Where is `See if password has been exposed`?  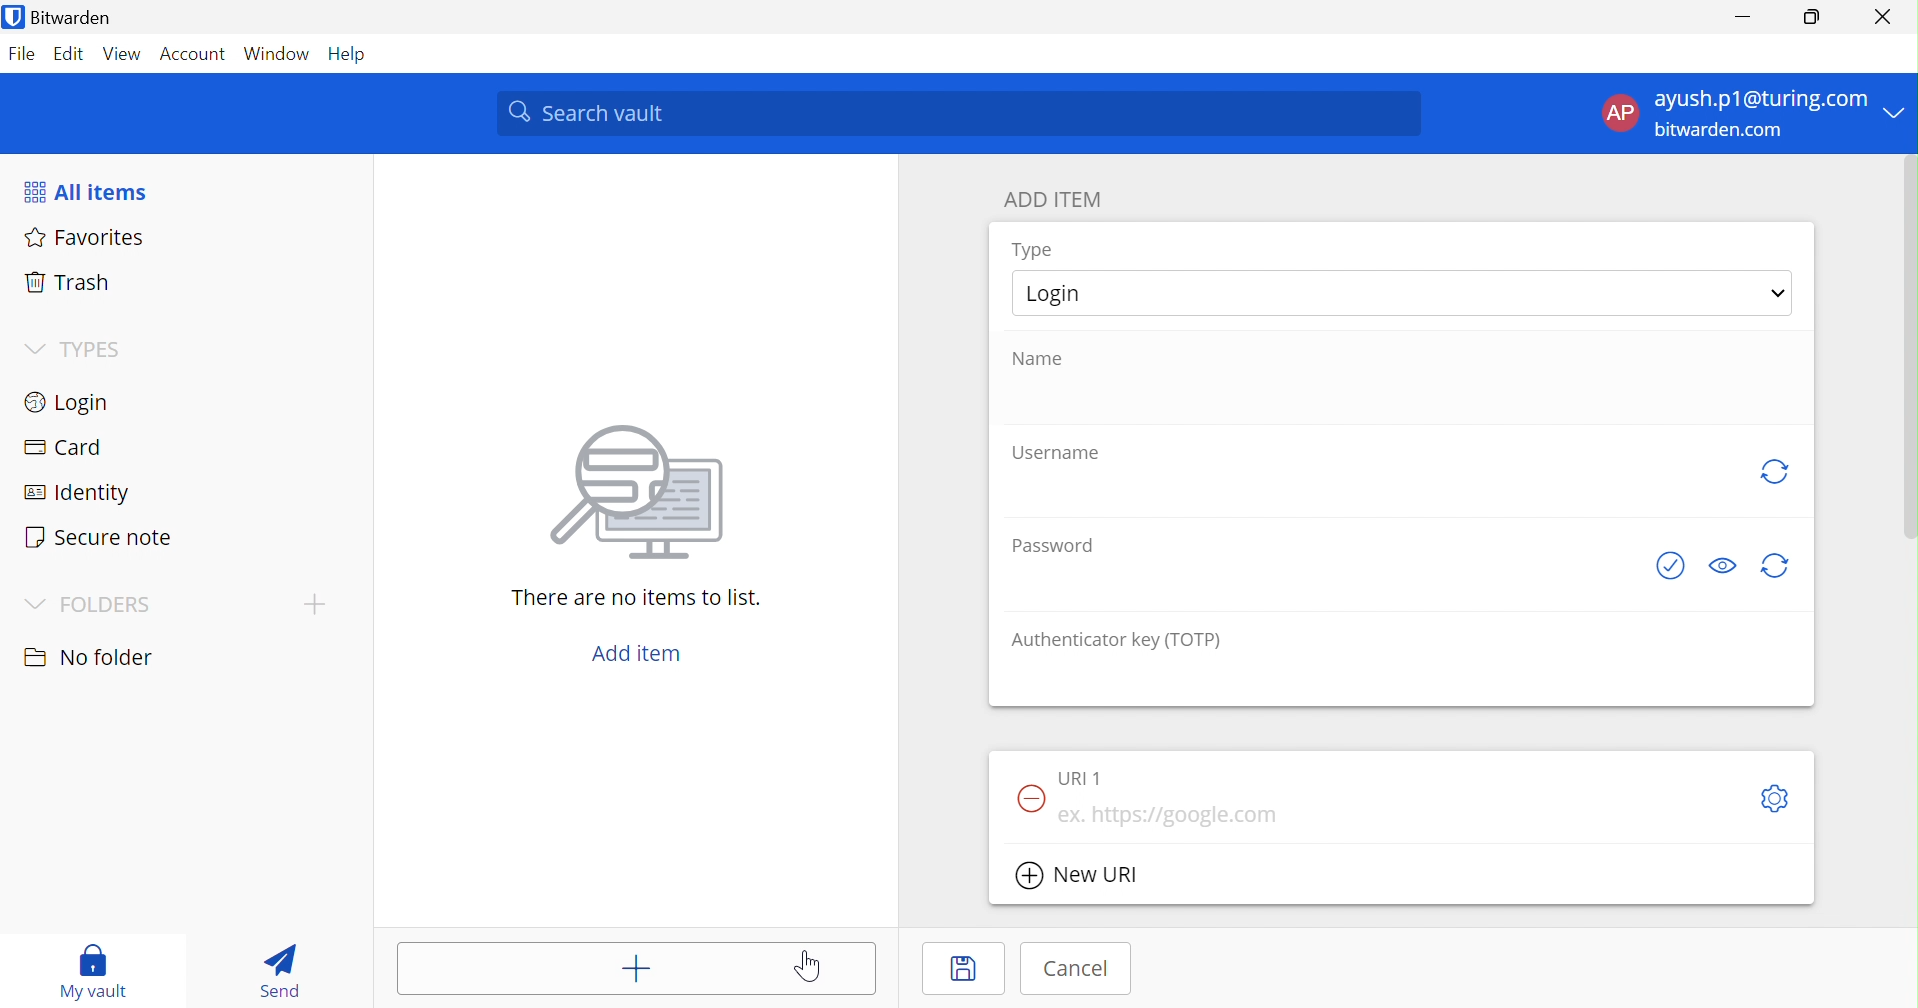 See if password has been exposed is located at coordinates (1671, 567).